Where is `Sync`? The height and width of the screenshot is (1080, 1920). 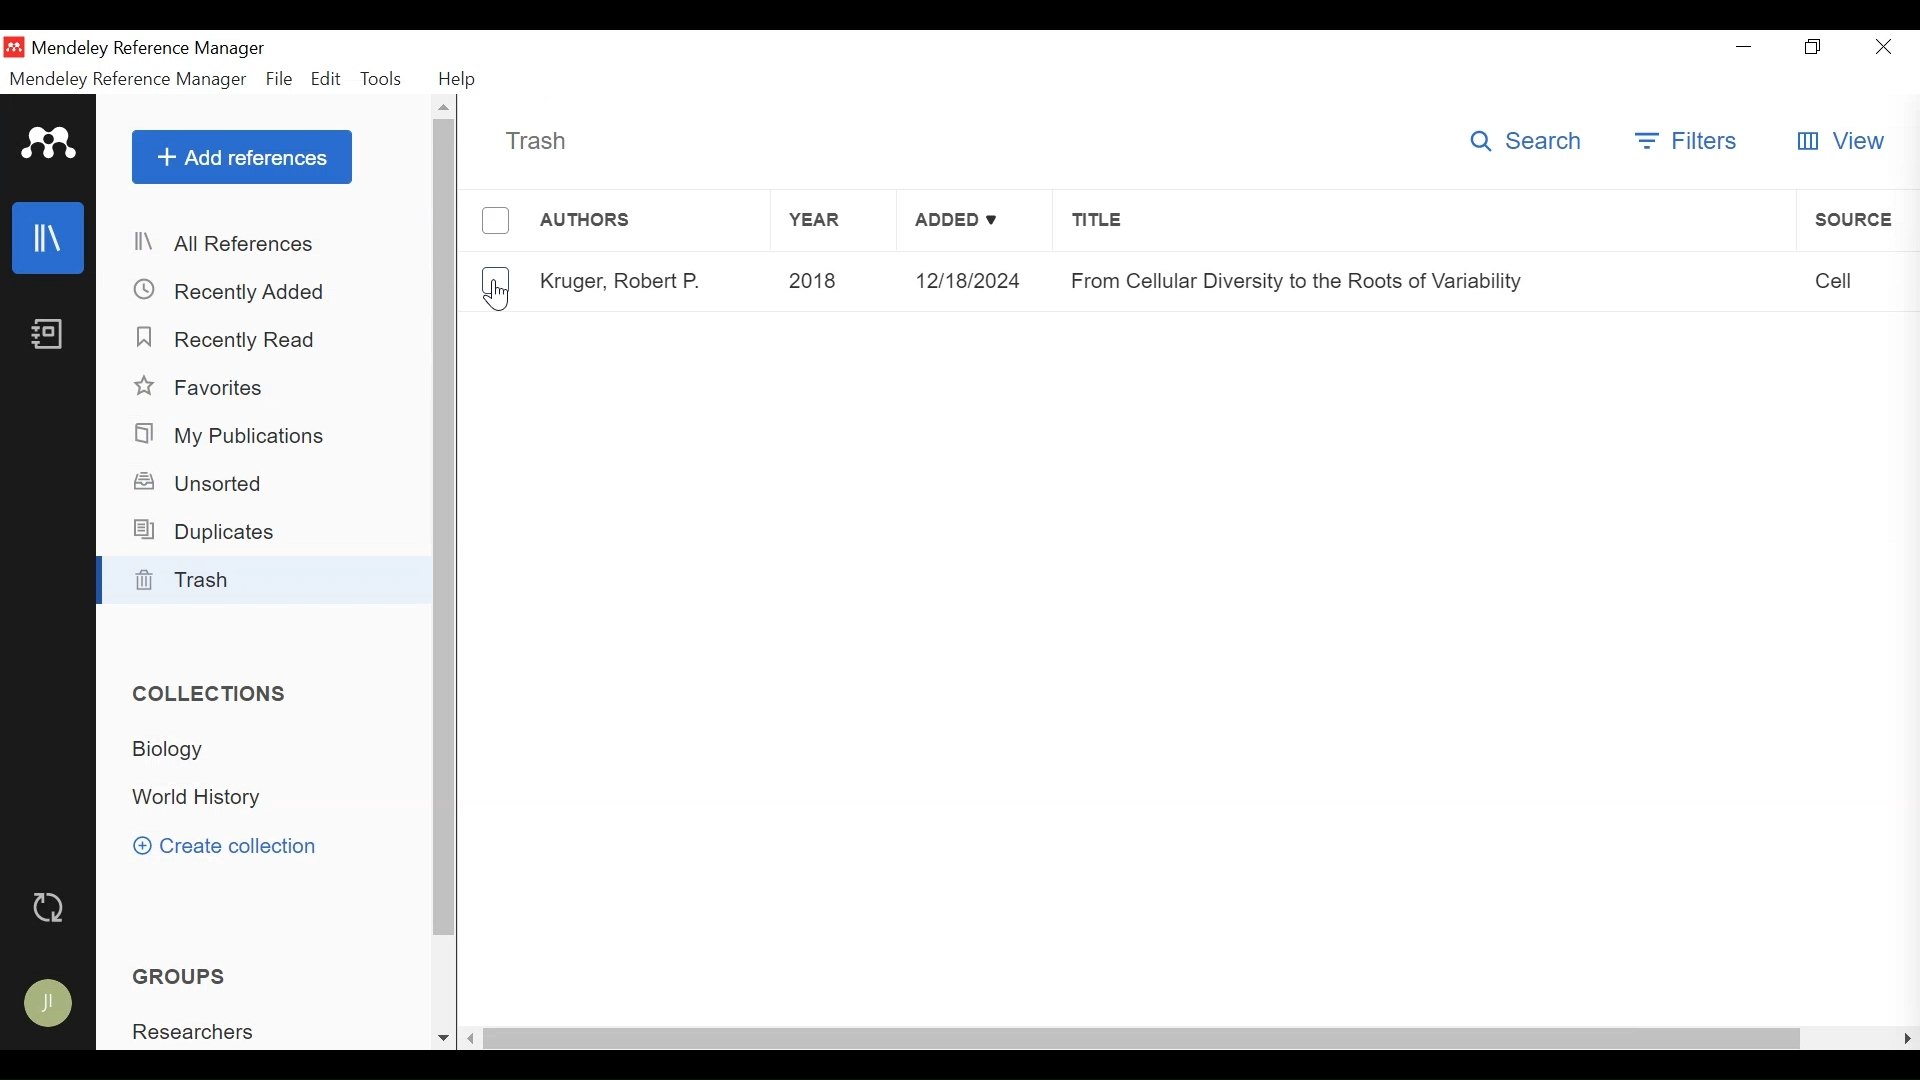 Sync is located at coordinates (52, 907).